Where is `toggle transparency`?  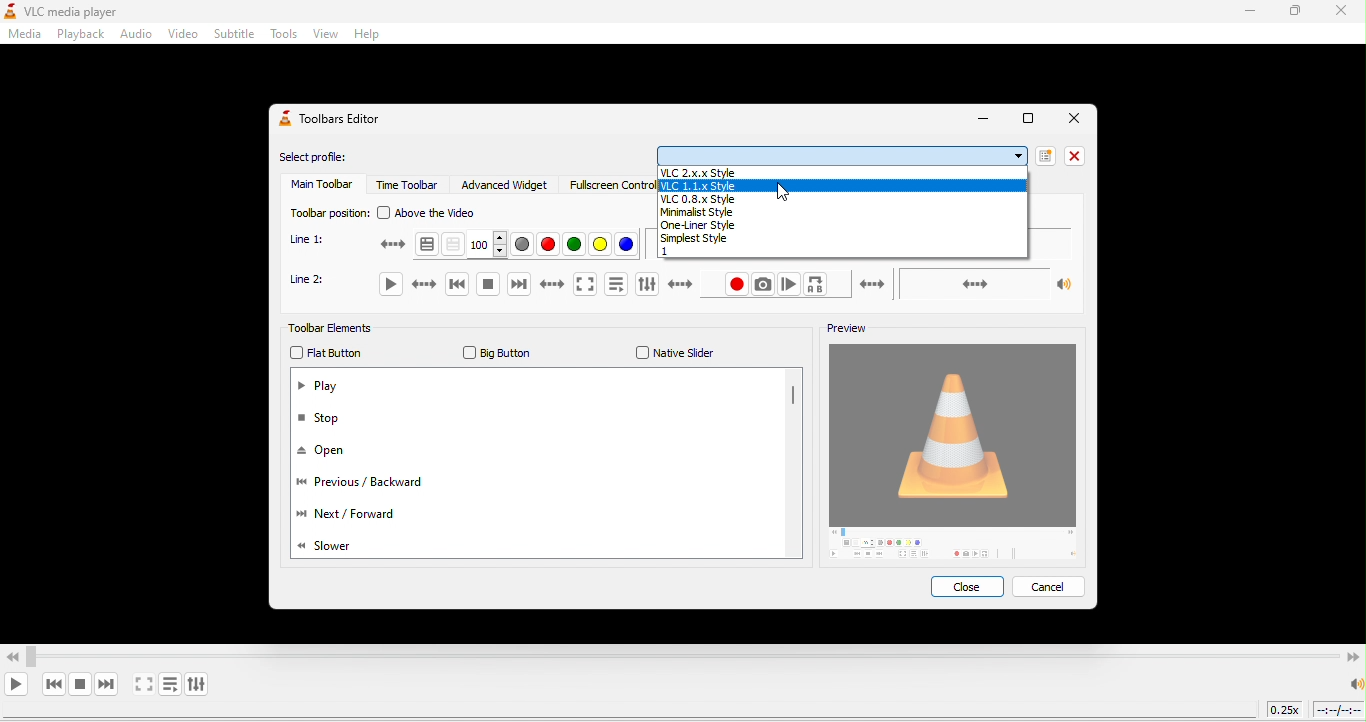
toggle transparency is located at coordinates (454, 245).